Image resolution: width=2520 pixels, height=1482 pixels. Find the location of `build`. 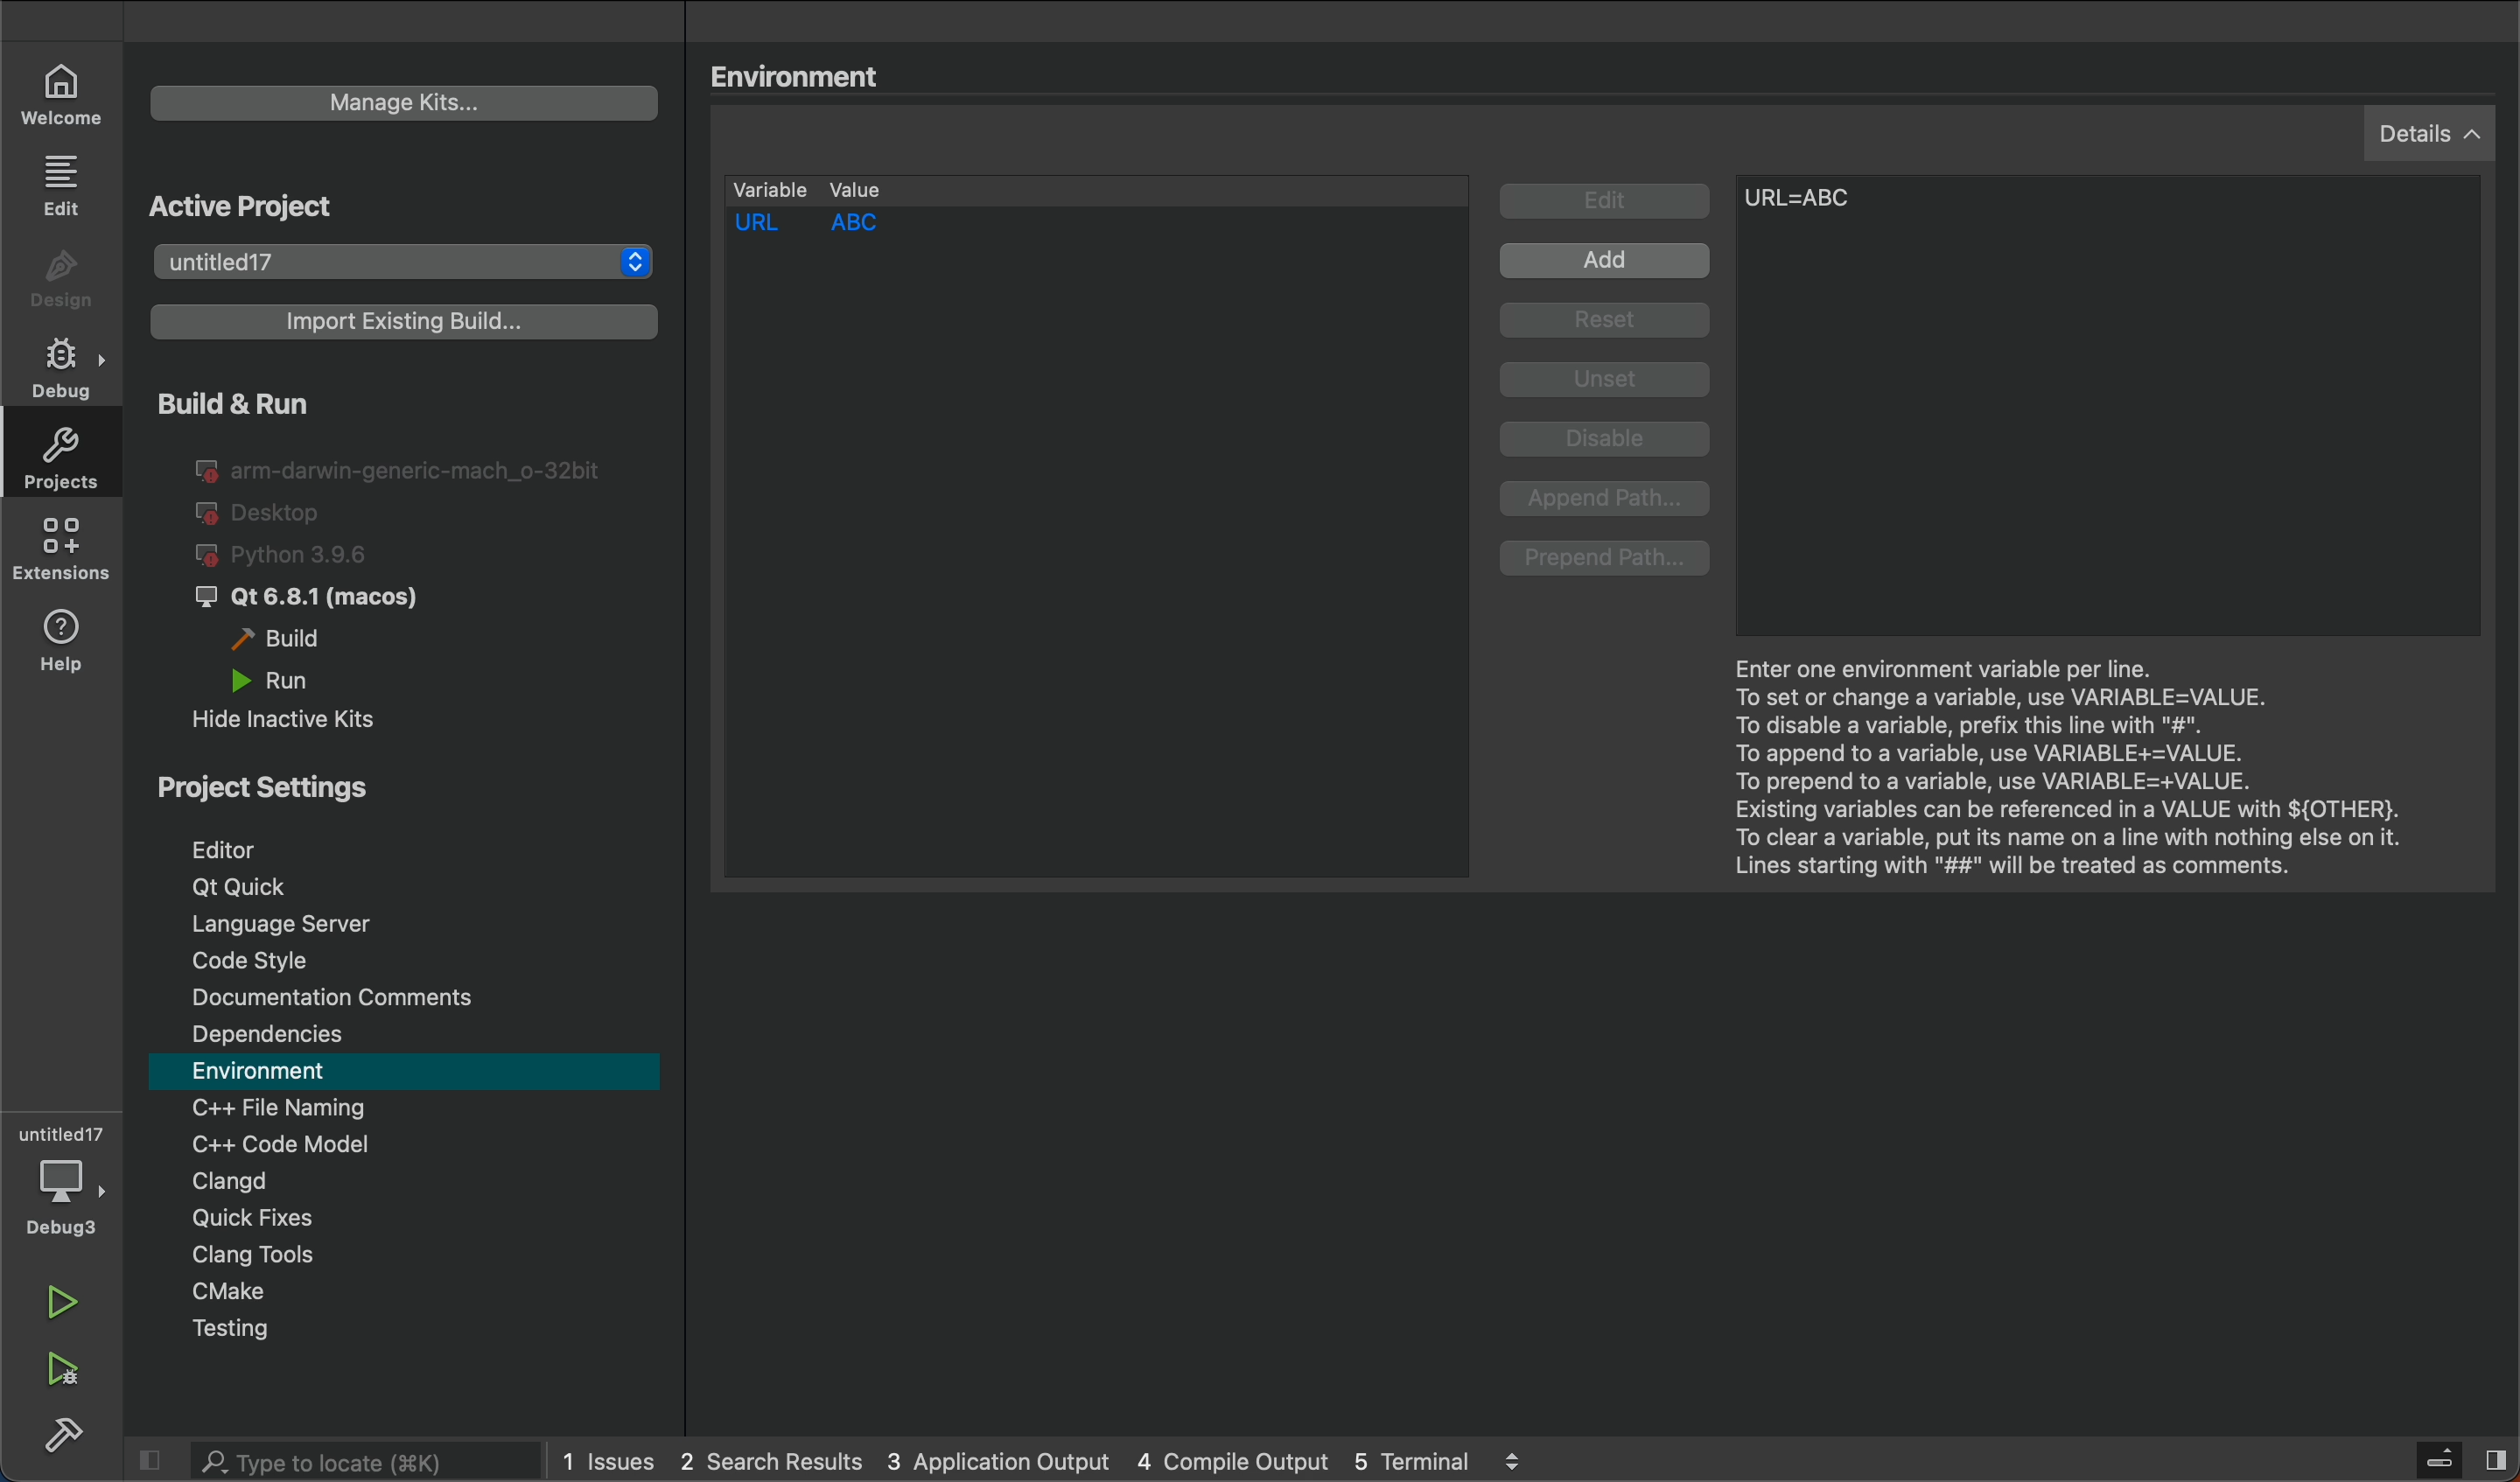

build is located at coordinates (292, 640).